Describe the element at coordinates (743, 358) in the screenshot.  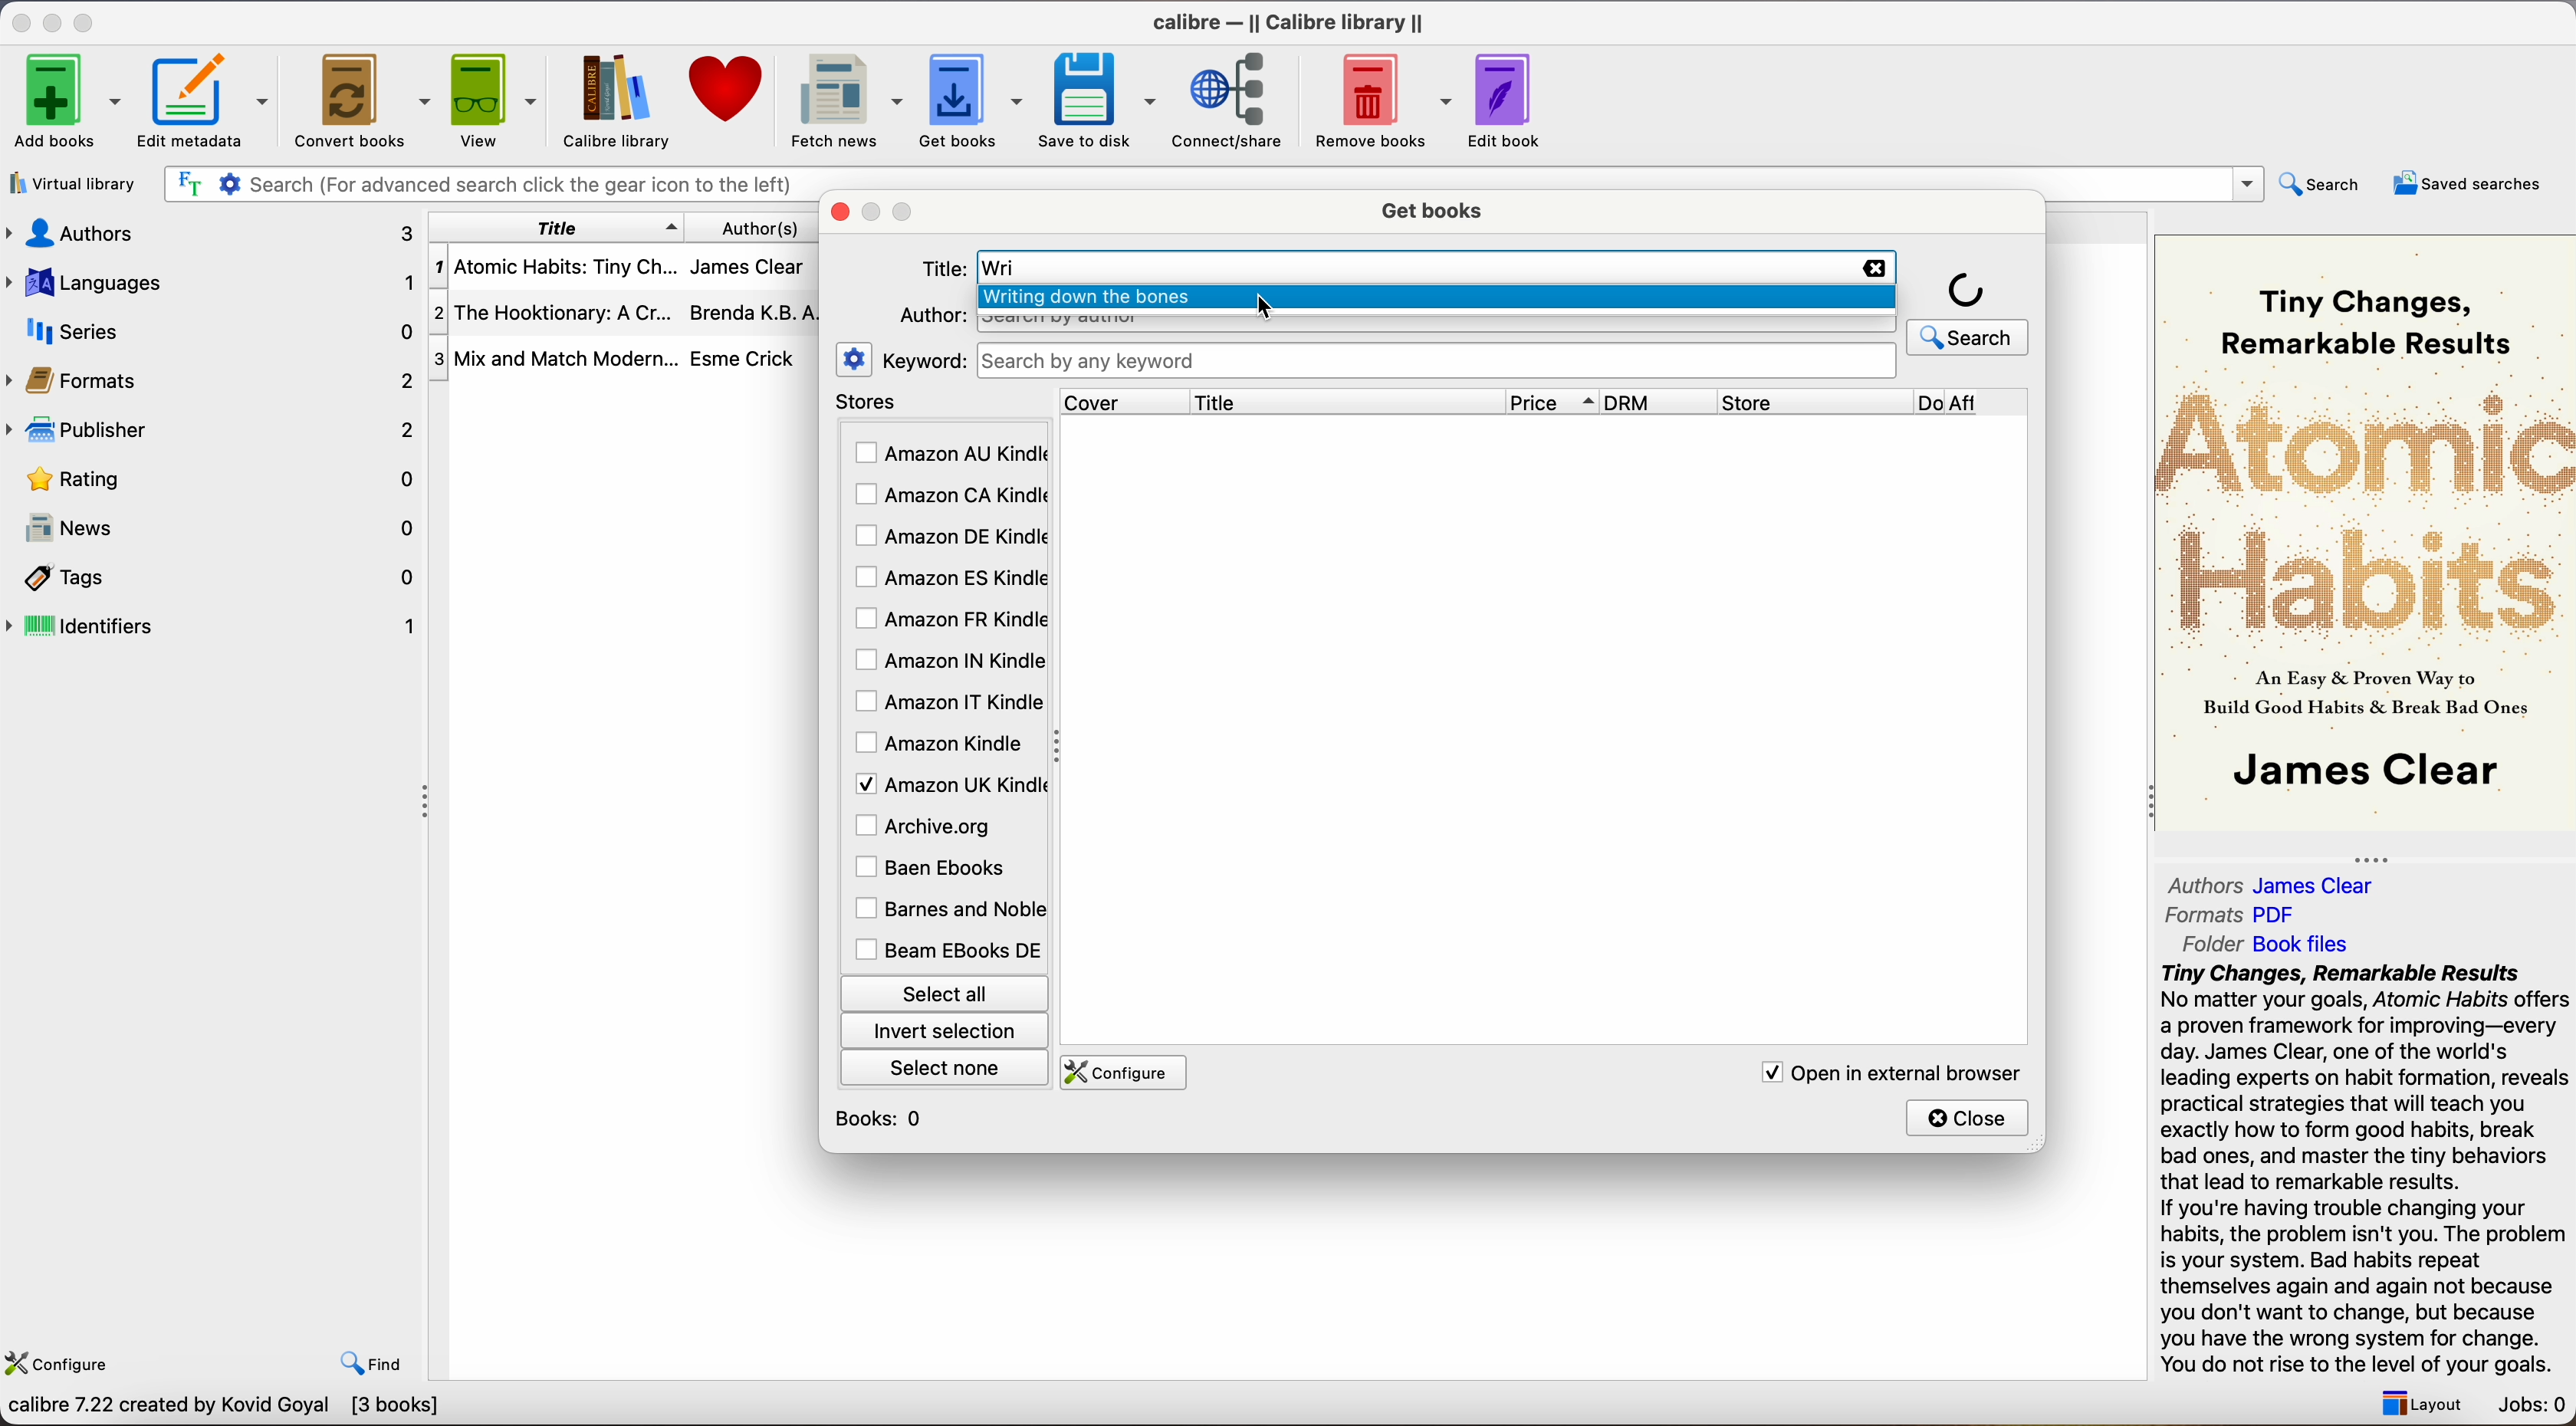
I see `Esme Crick` at that location.